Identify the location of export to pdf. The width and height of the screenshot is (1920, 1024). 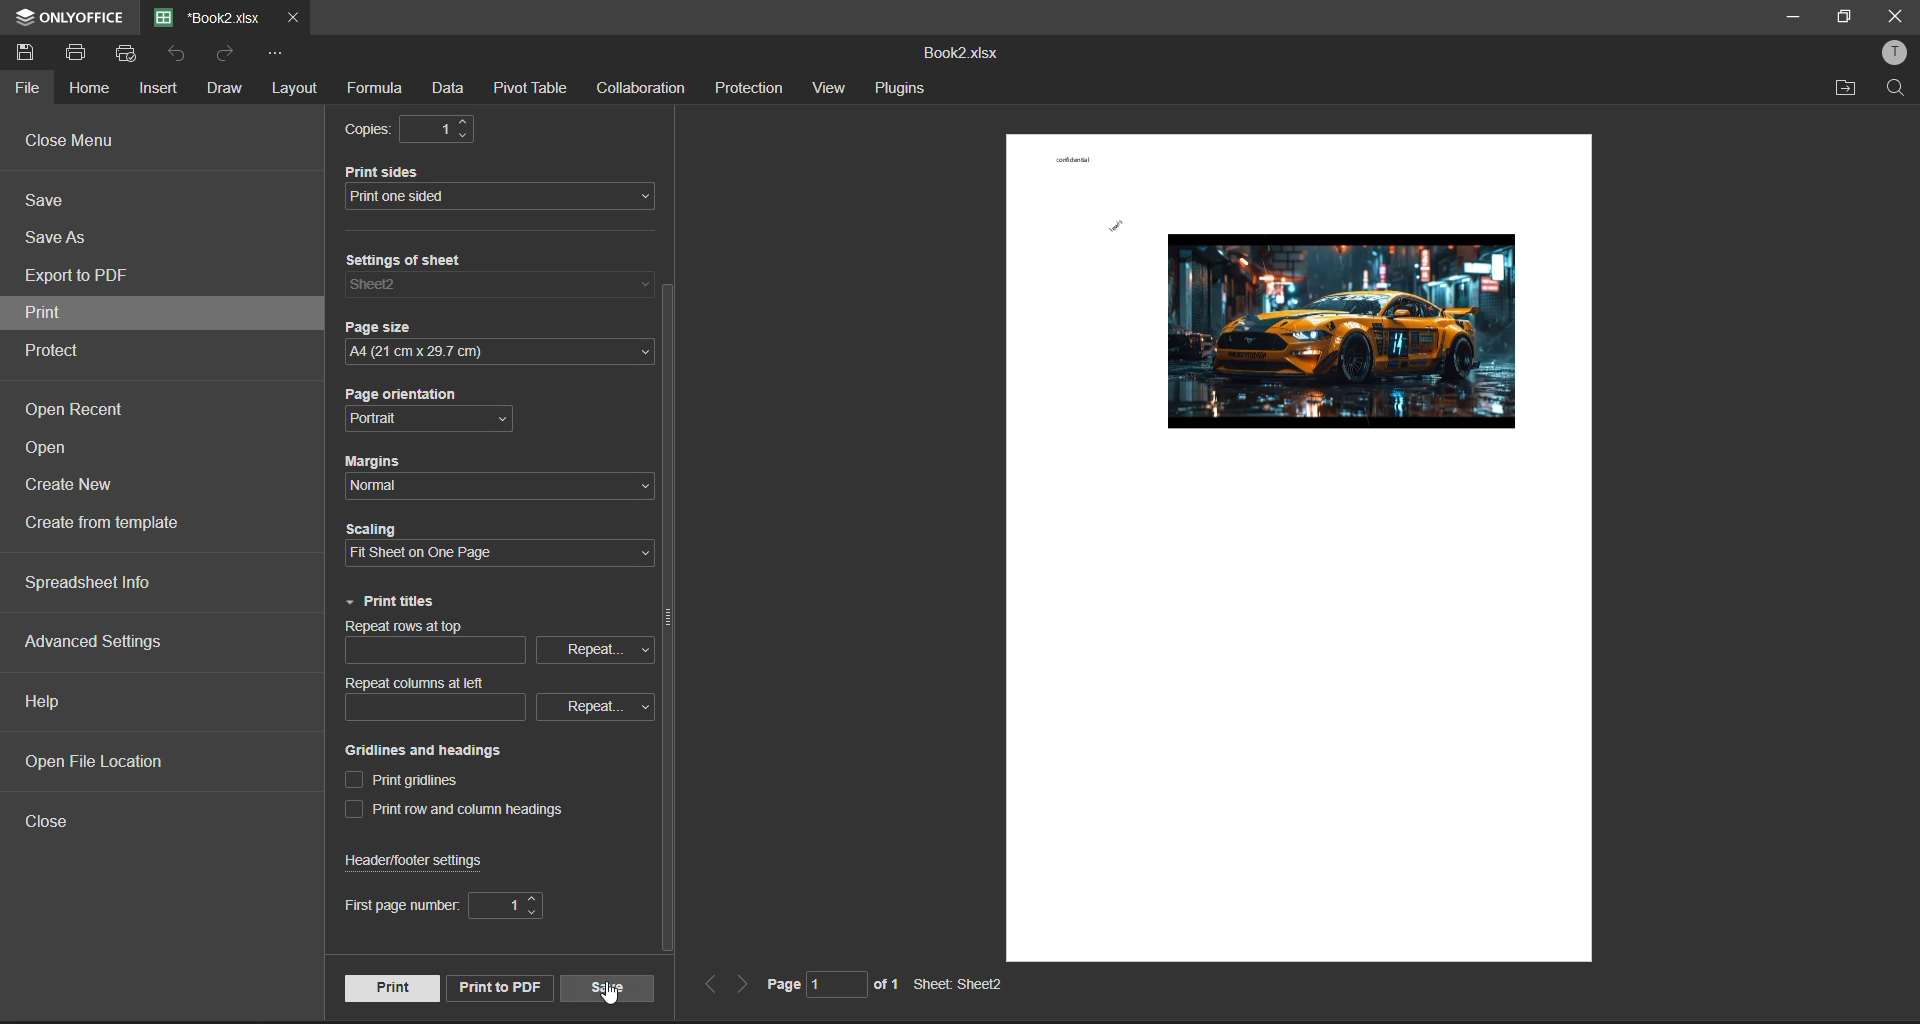
(79, 279).